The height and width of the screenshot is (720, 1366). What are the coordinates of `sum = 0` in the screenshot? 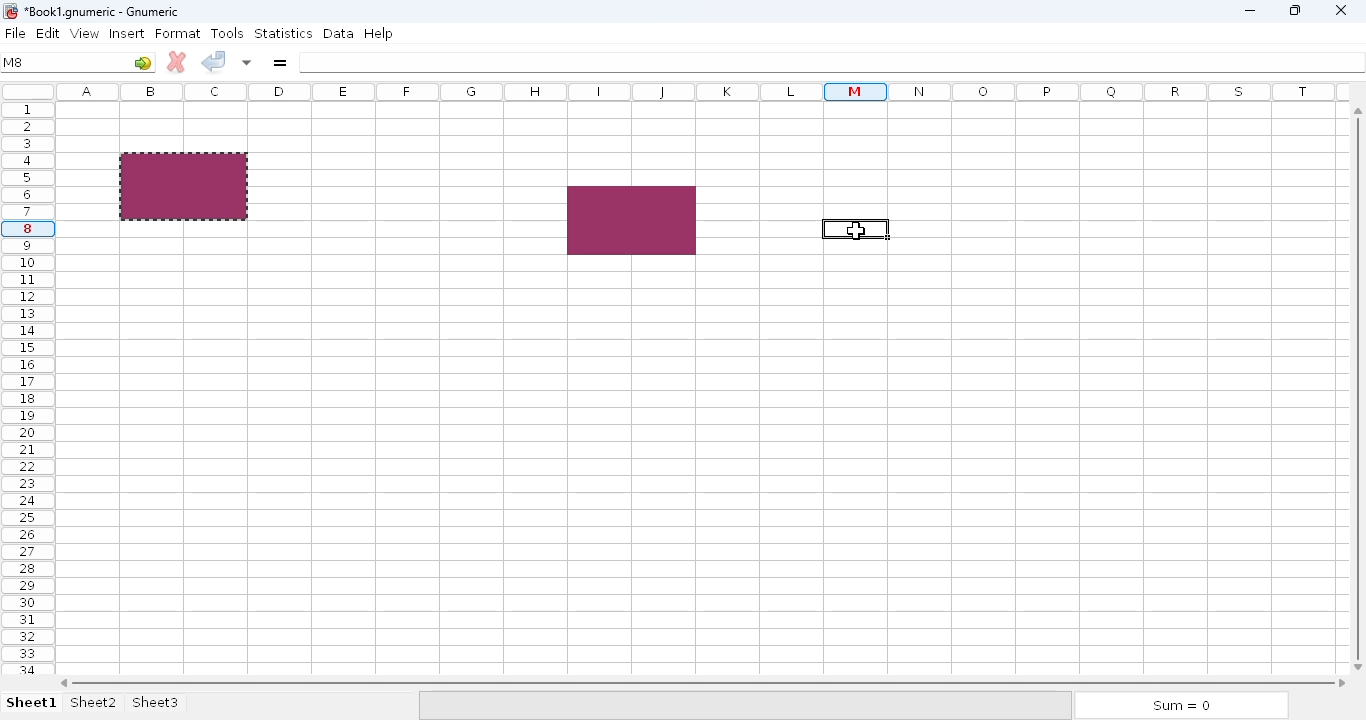 It's located at (1179, 706).